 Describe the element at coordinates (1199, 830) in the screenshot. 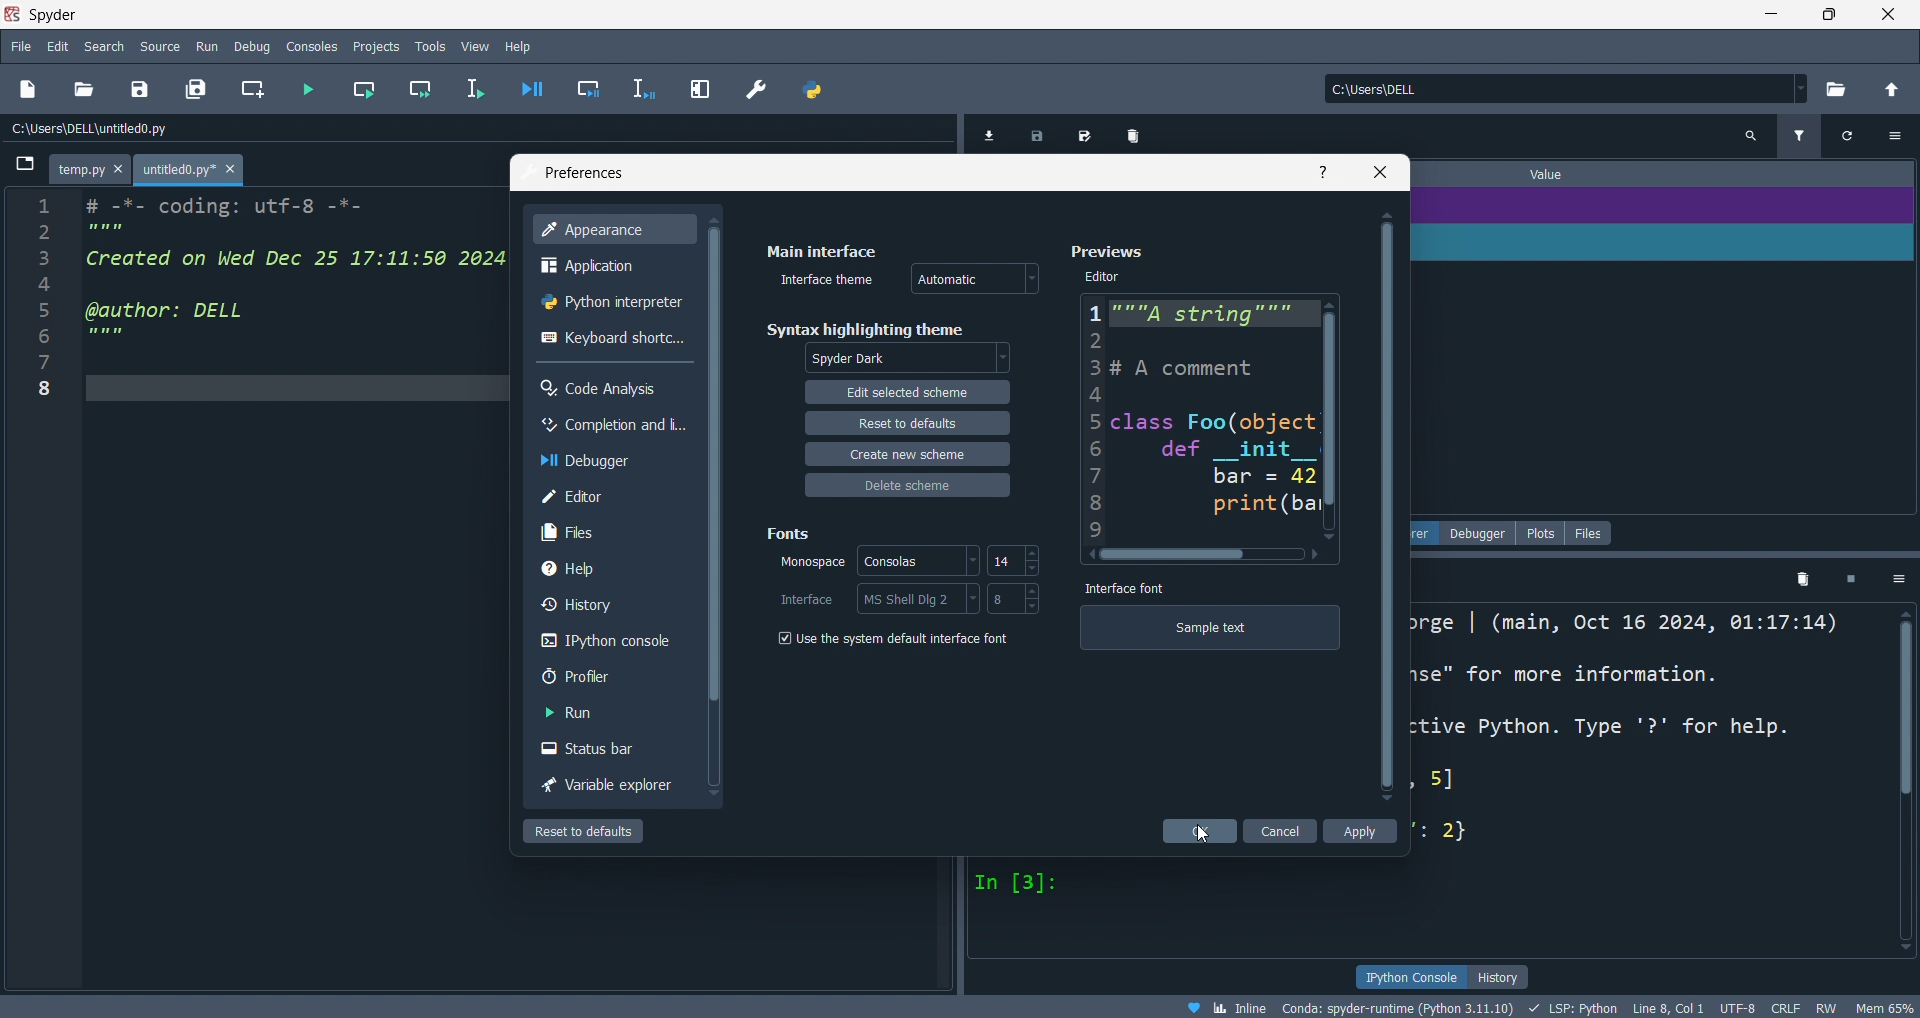

I see `ok` at that location.